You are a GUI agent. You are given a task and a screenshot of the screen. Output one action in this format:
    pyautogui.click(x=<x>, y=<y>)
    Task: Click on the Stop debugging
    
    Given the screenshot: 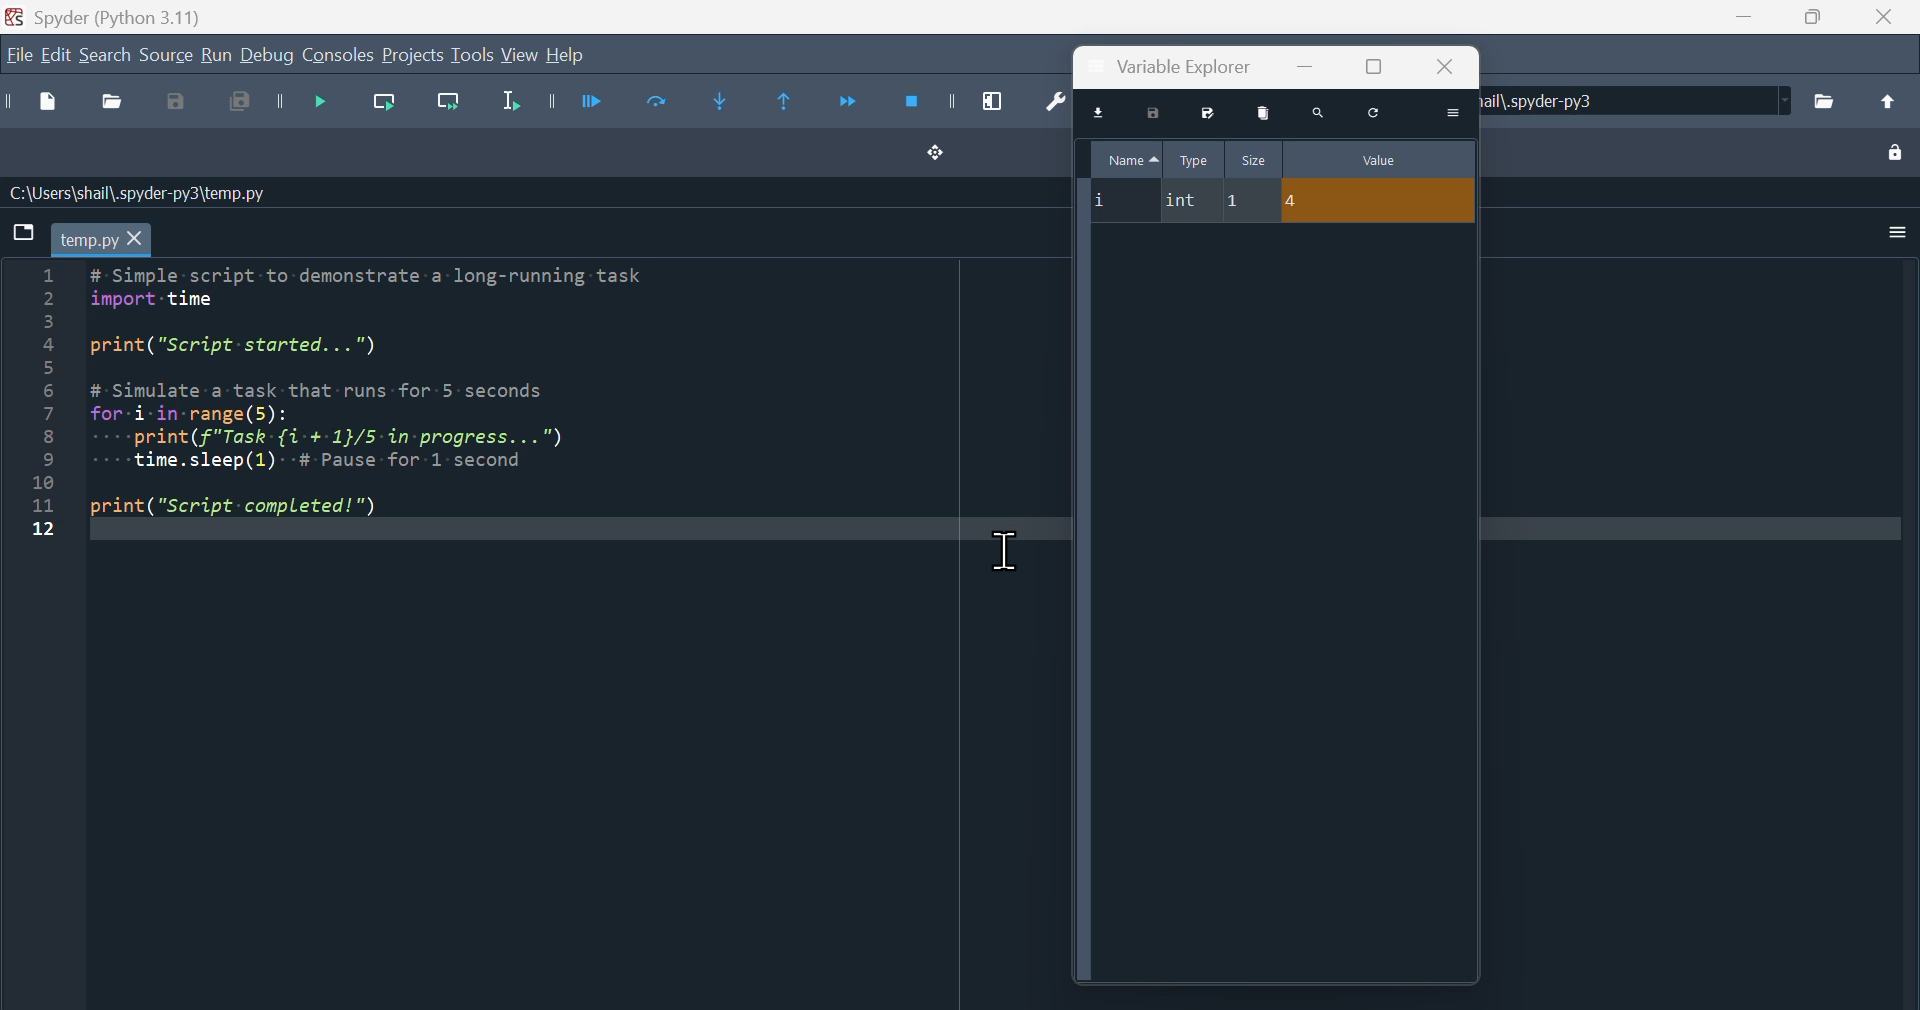 What is the action you would take?
    pyautogui.click(x=925, y=102)
    